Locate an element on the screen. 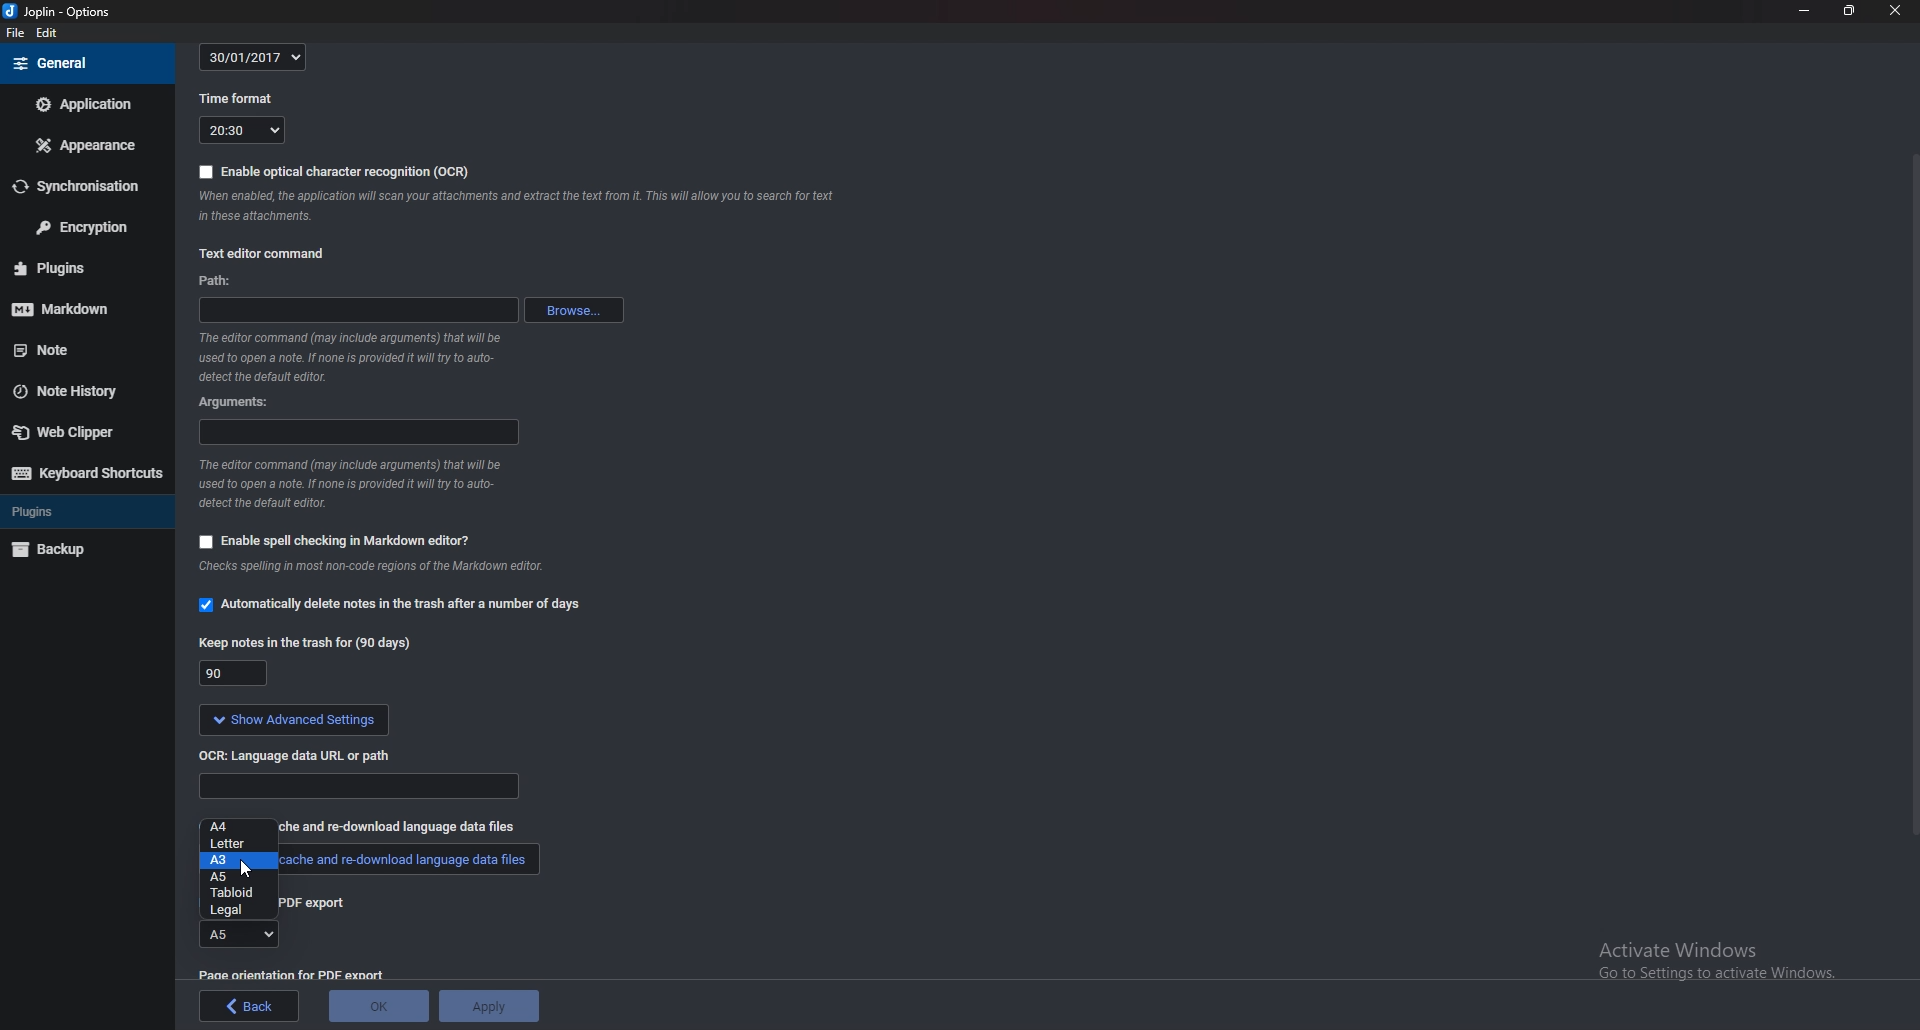 This screenshot has height=1030, width=1920. Letter is located at coordinates (235, 843).